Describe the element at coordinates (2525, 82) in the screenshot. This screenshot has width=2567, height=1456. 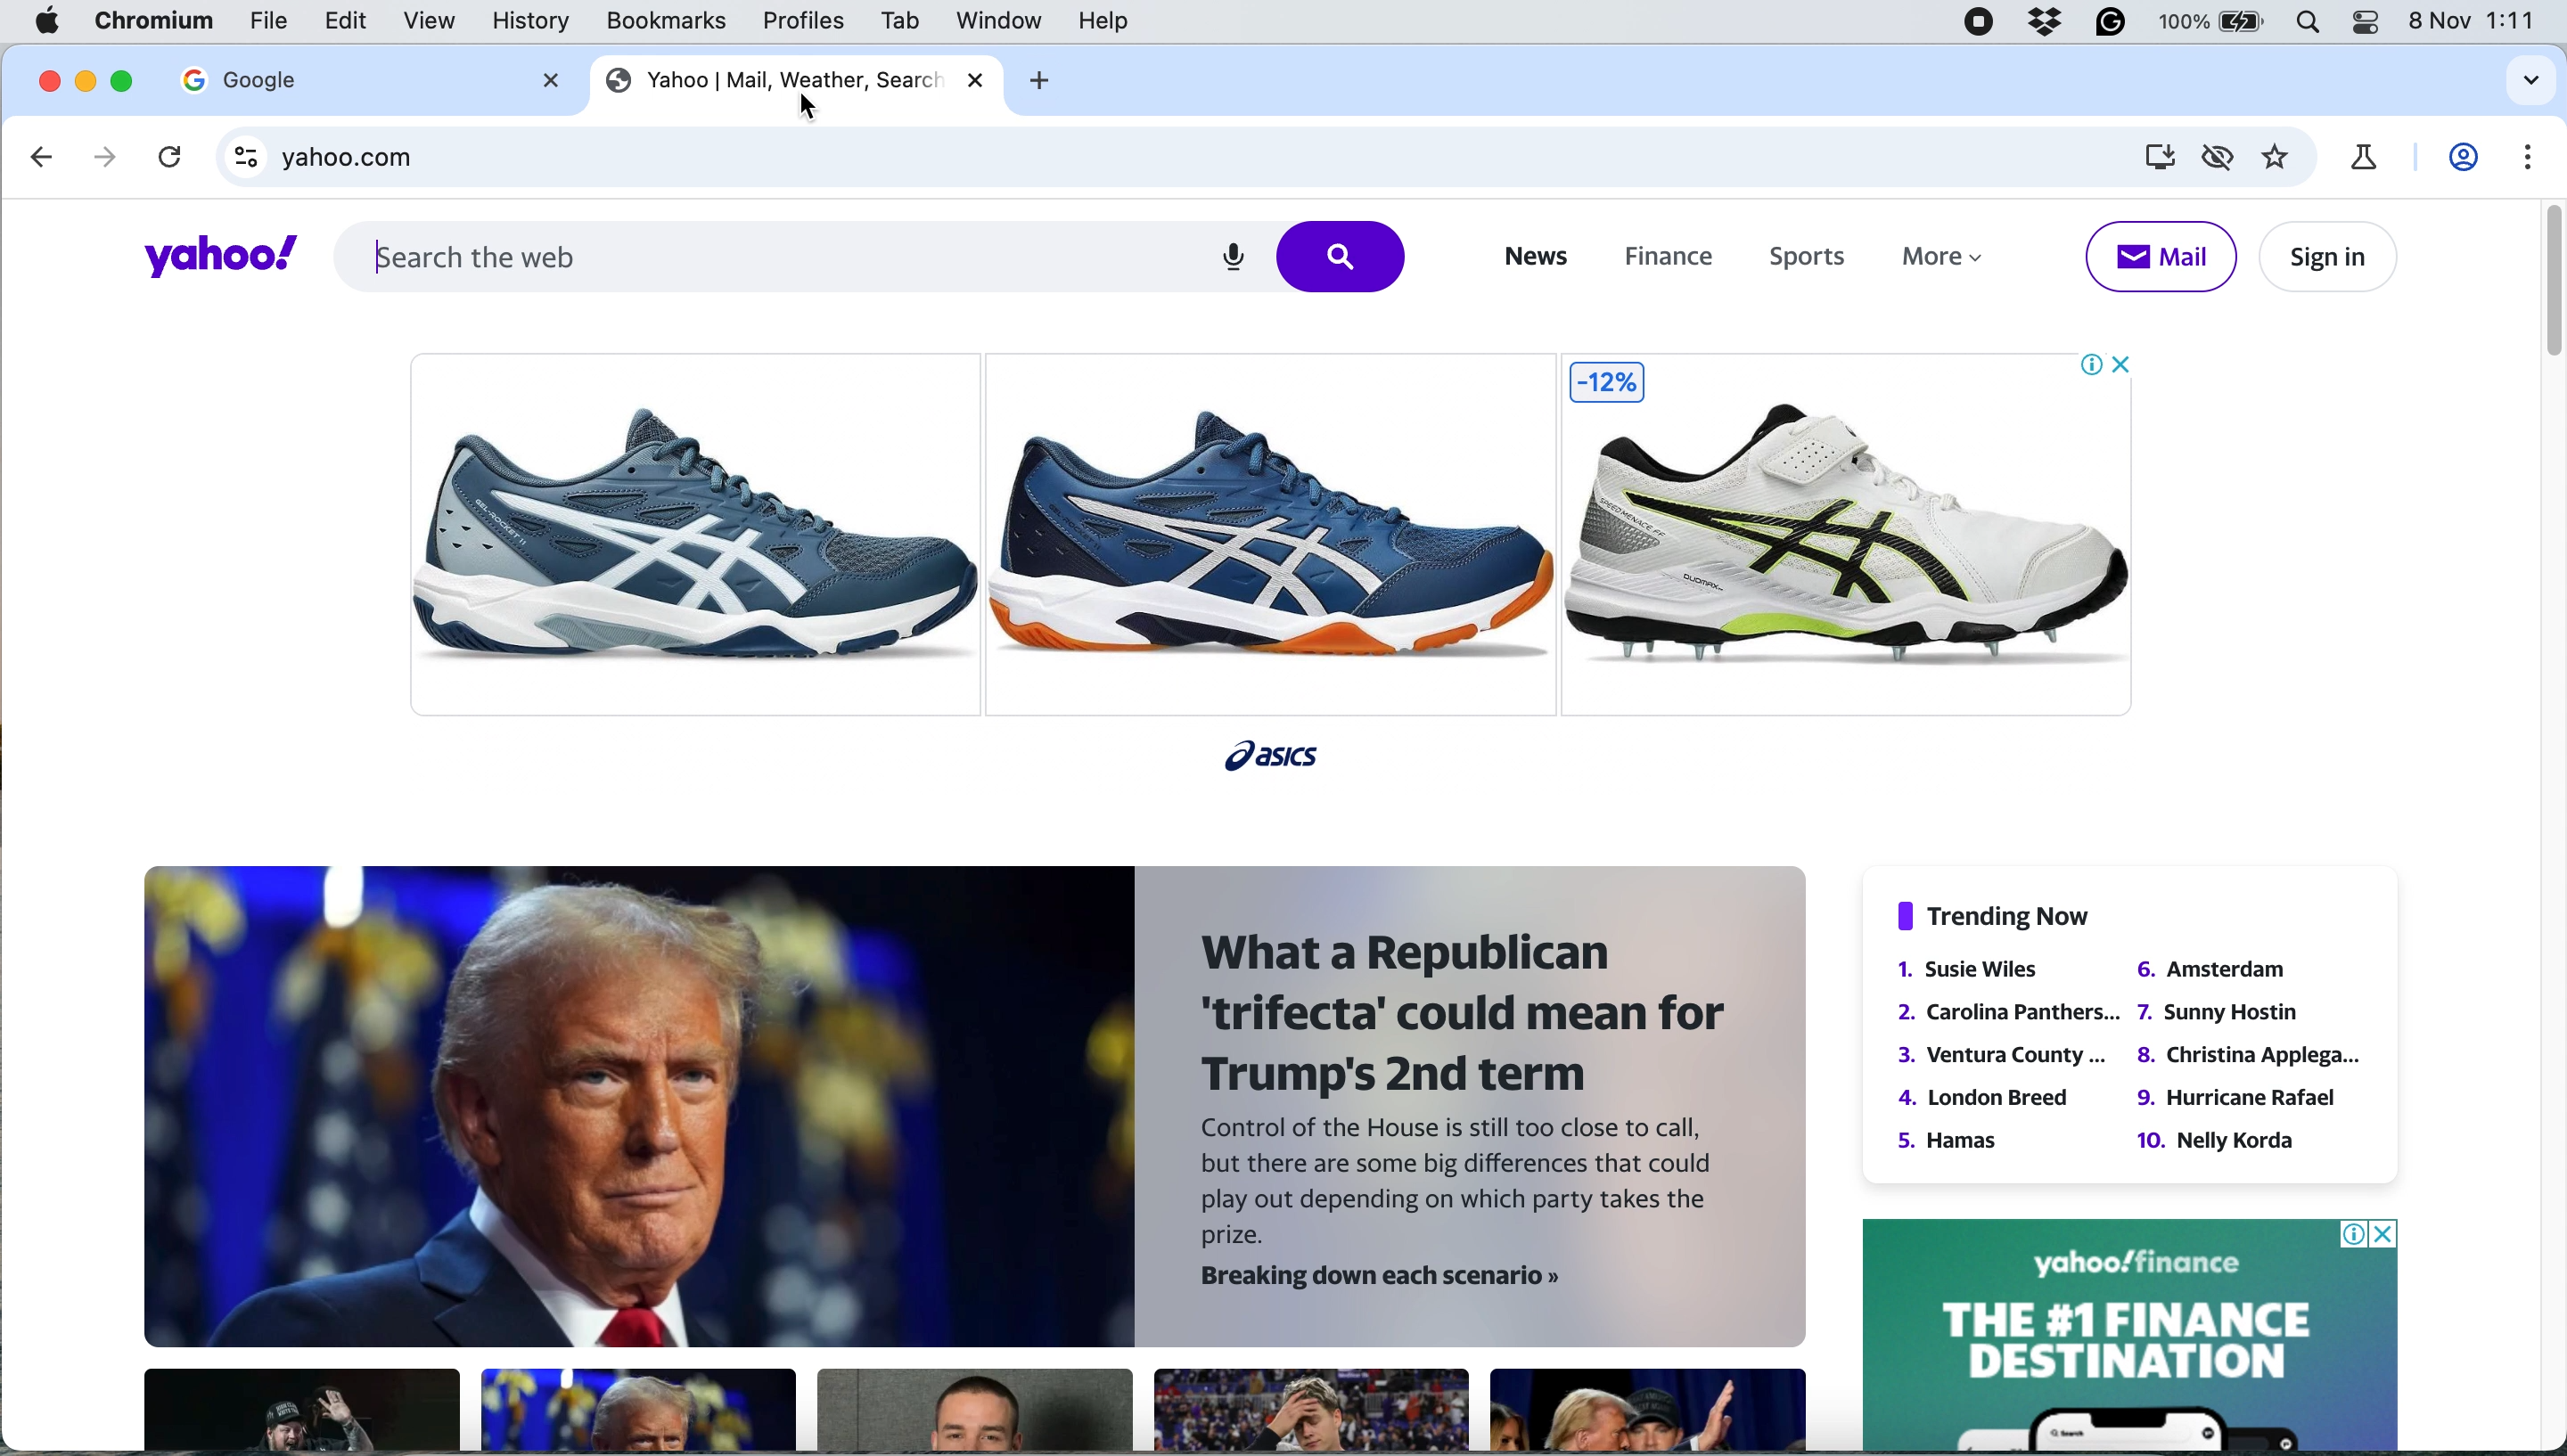
I see `search tabs` at that location.